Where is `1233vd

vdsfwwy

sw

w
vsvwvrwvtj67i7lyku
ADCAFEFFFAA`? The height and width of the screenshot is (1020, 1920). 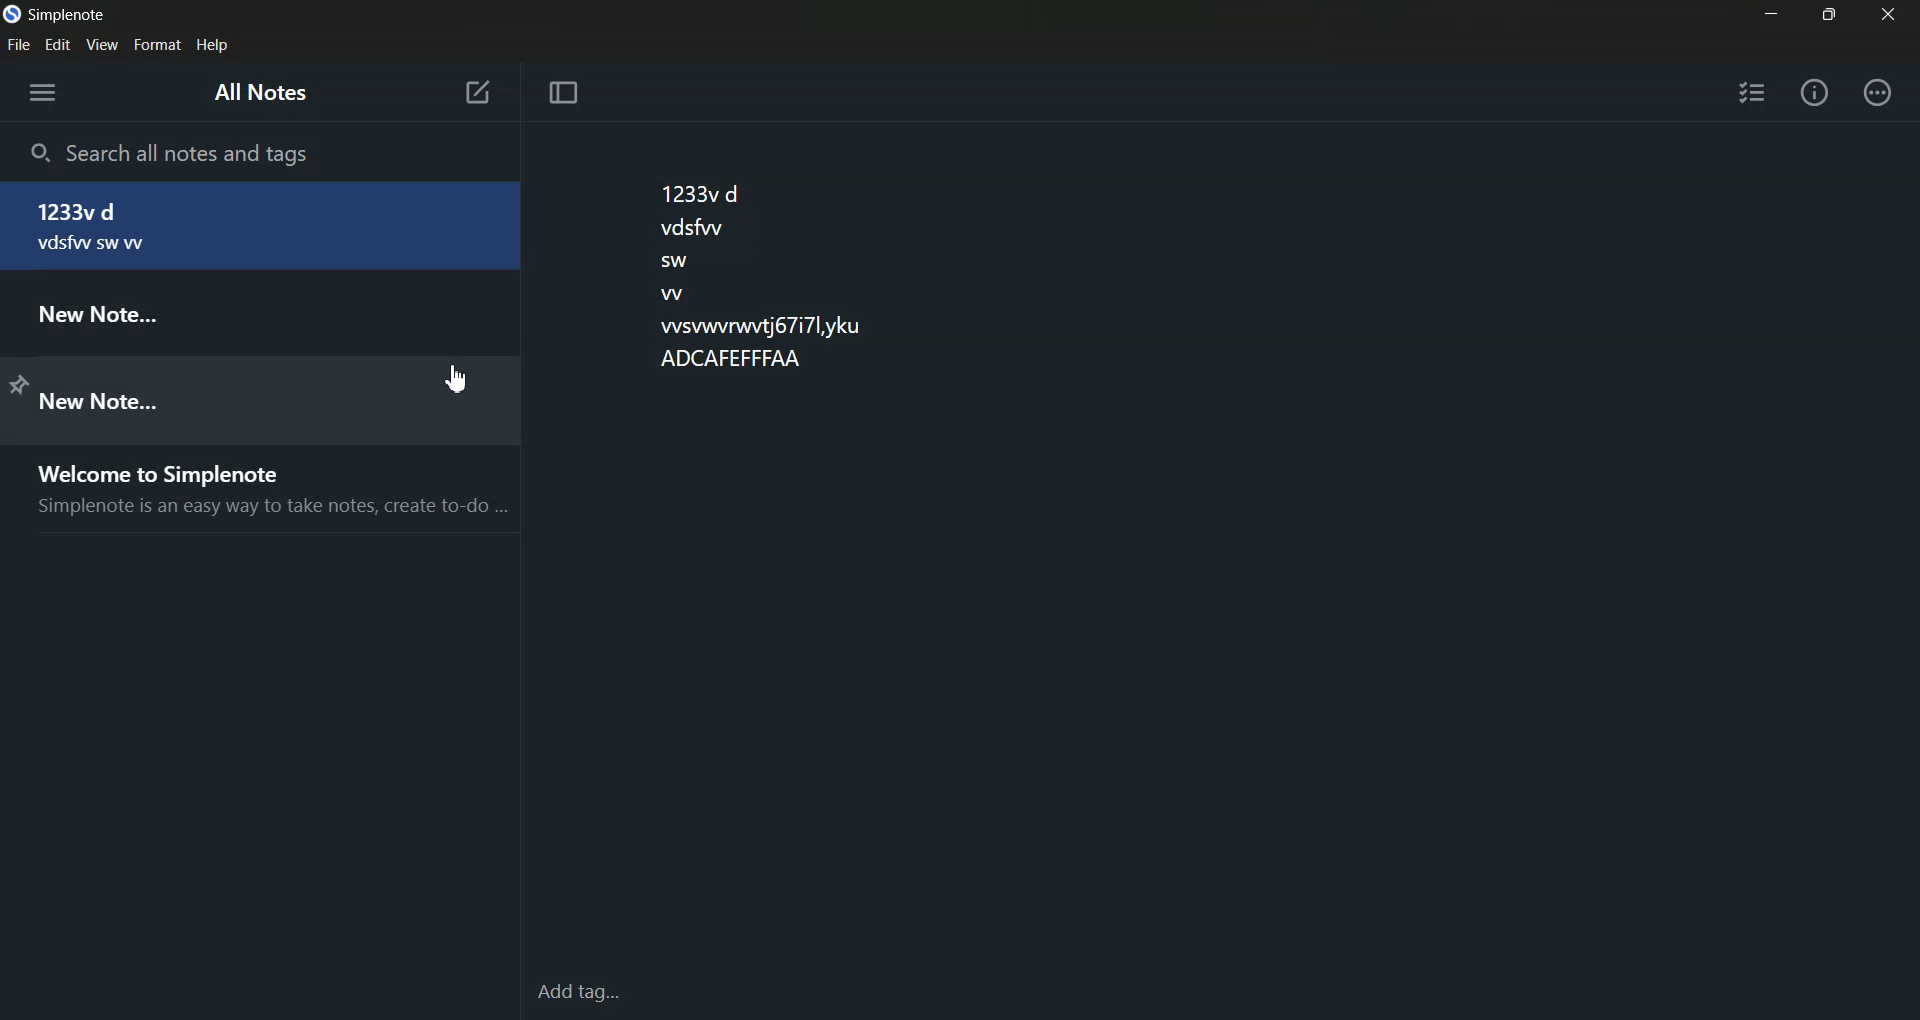
1233vd

vdsfwwy

sw

w
vsvwvrwvtj67i7lyku
ADCAFEFFFAA is located at coordinates (760, 273).